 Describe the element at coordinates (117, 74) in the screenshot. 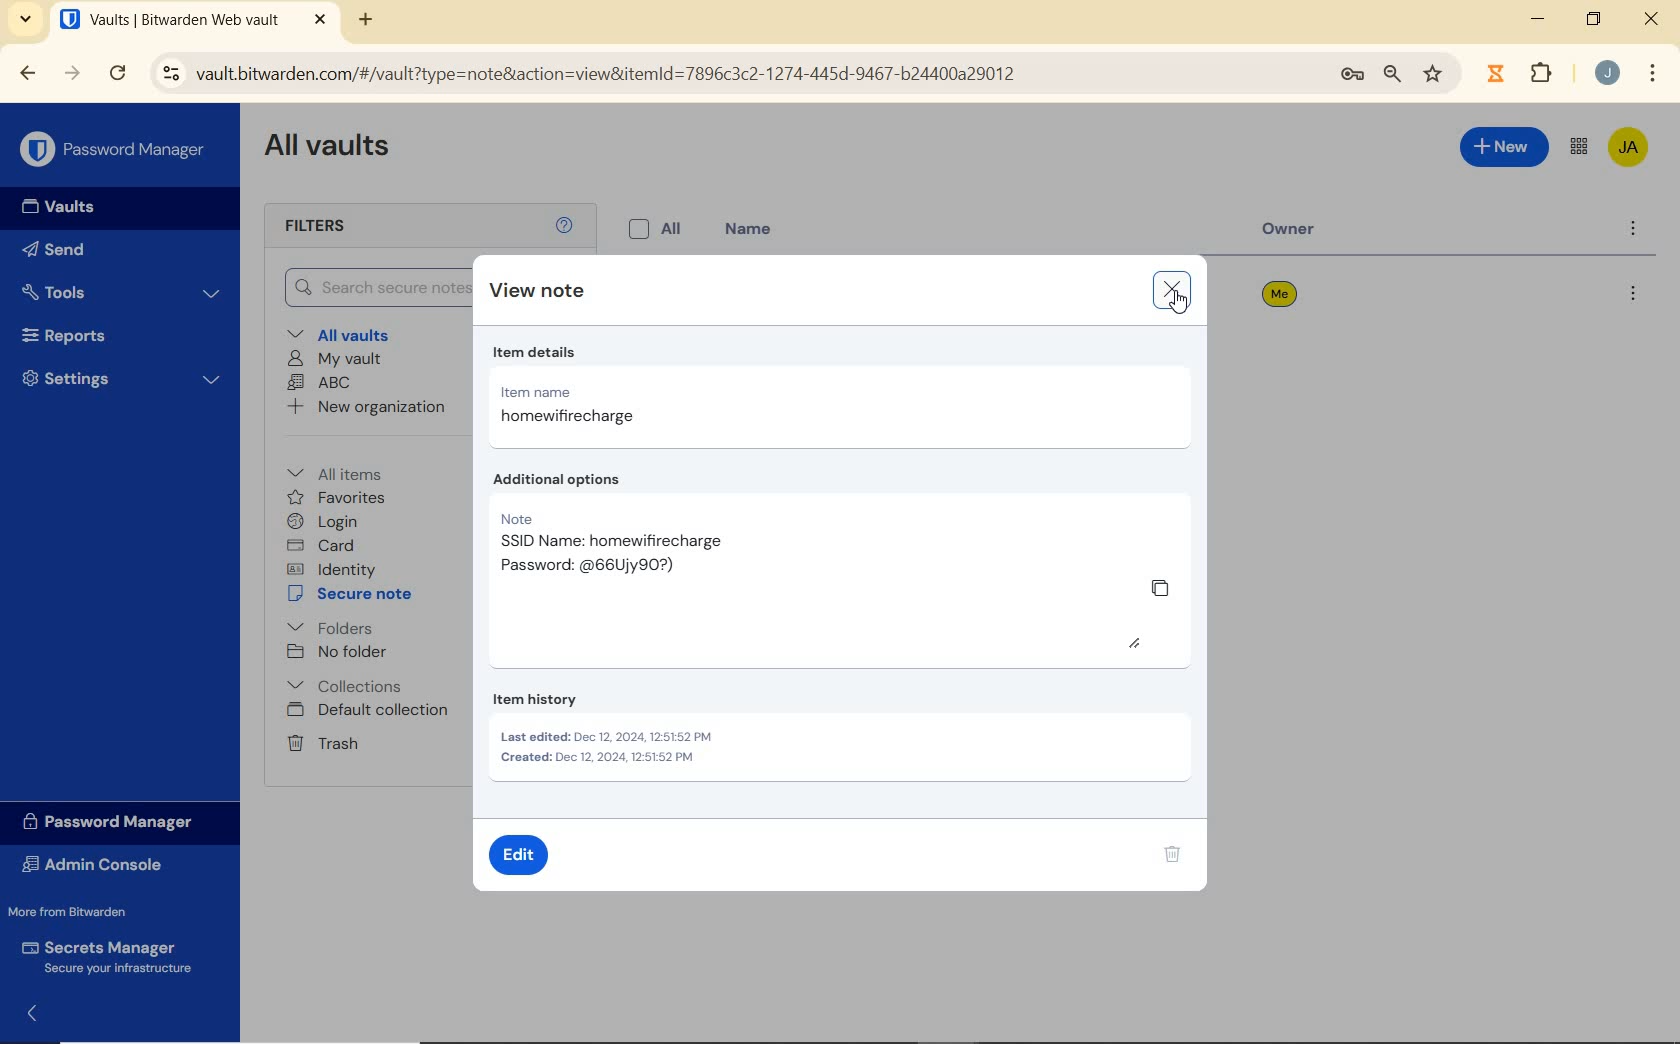

I see `reload` at that location.